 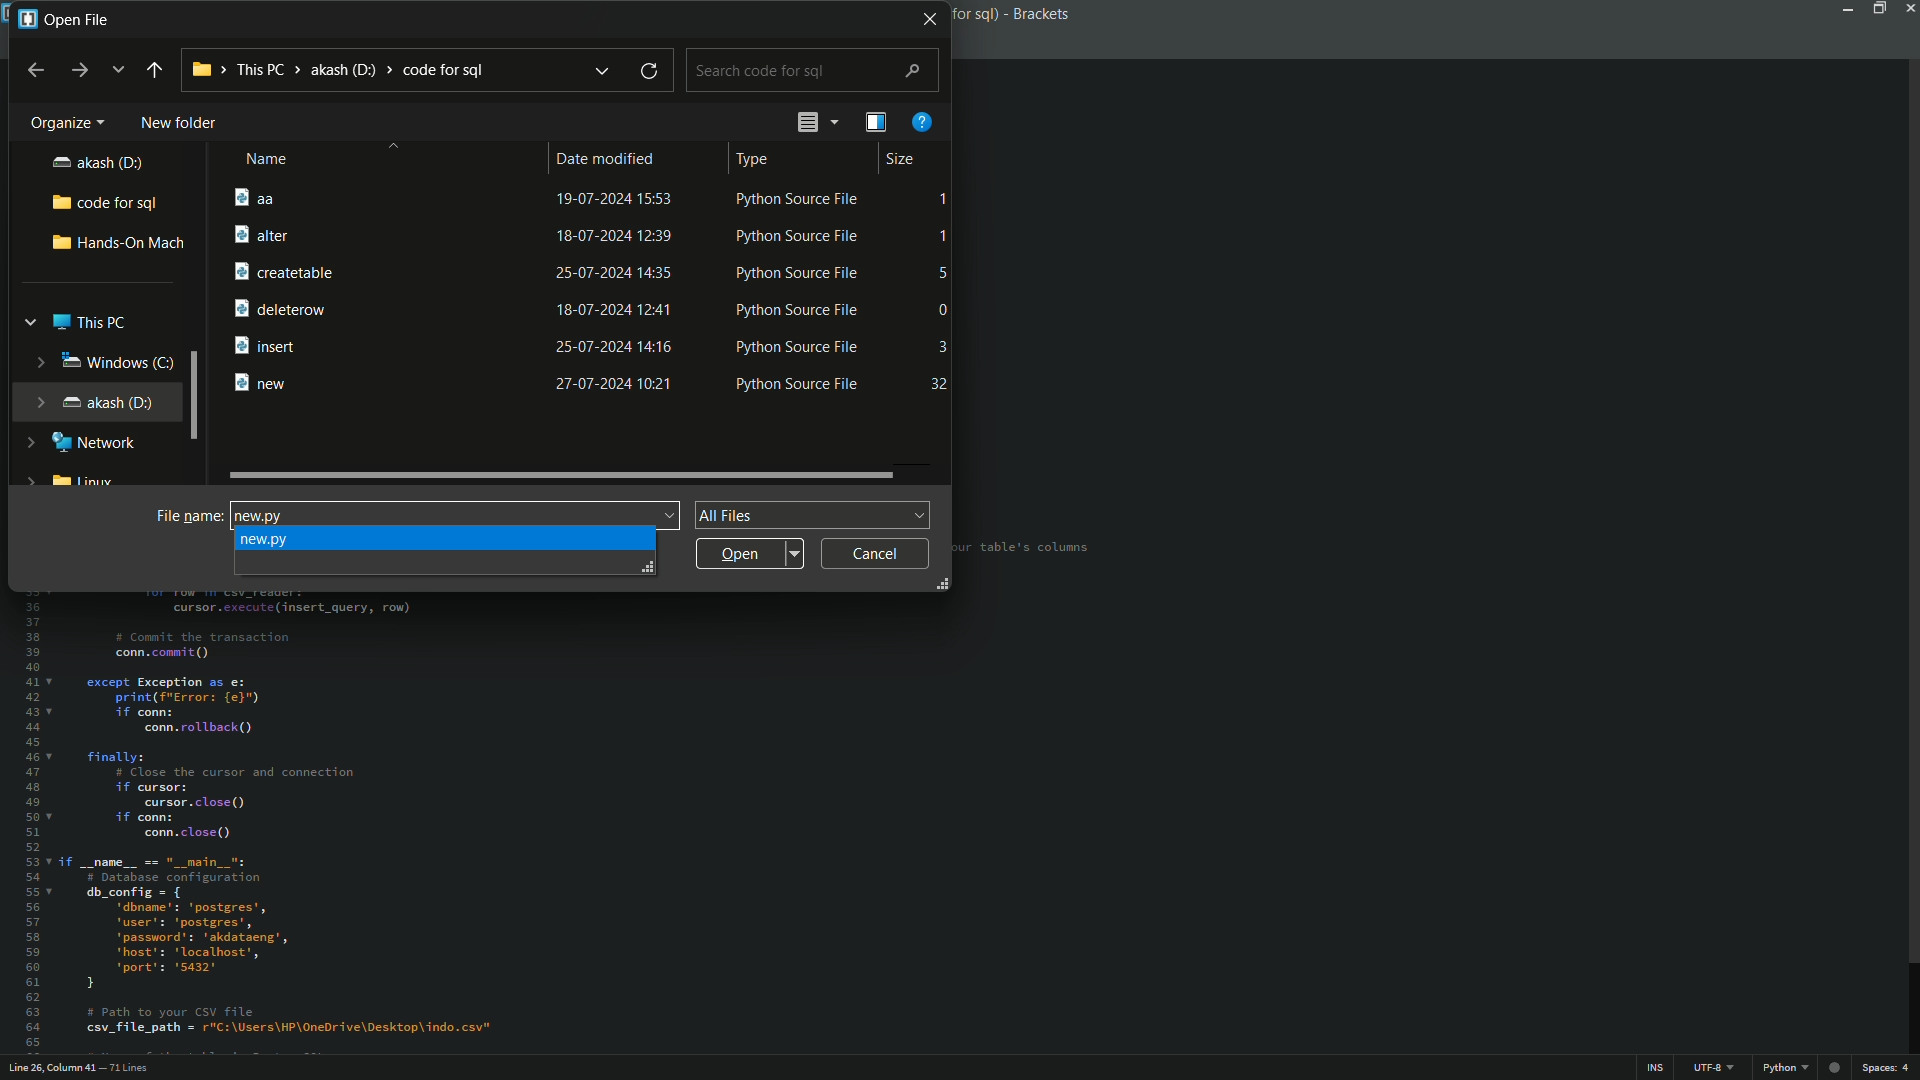 I want to click on createtable, so click(x=282, y=272).